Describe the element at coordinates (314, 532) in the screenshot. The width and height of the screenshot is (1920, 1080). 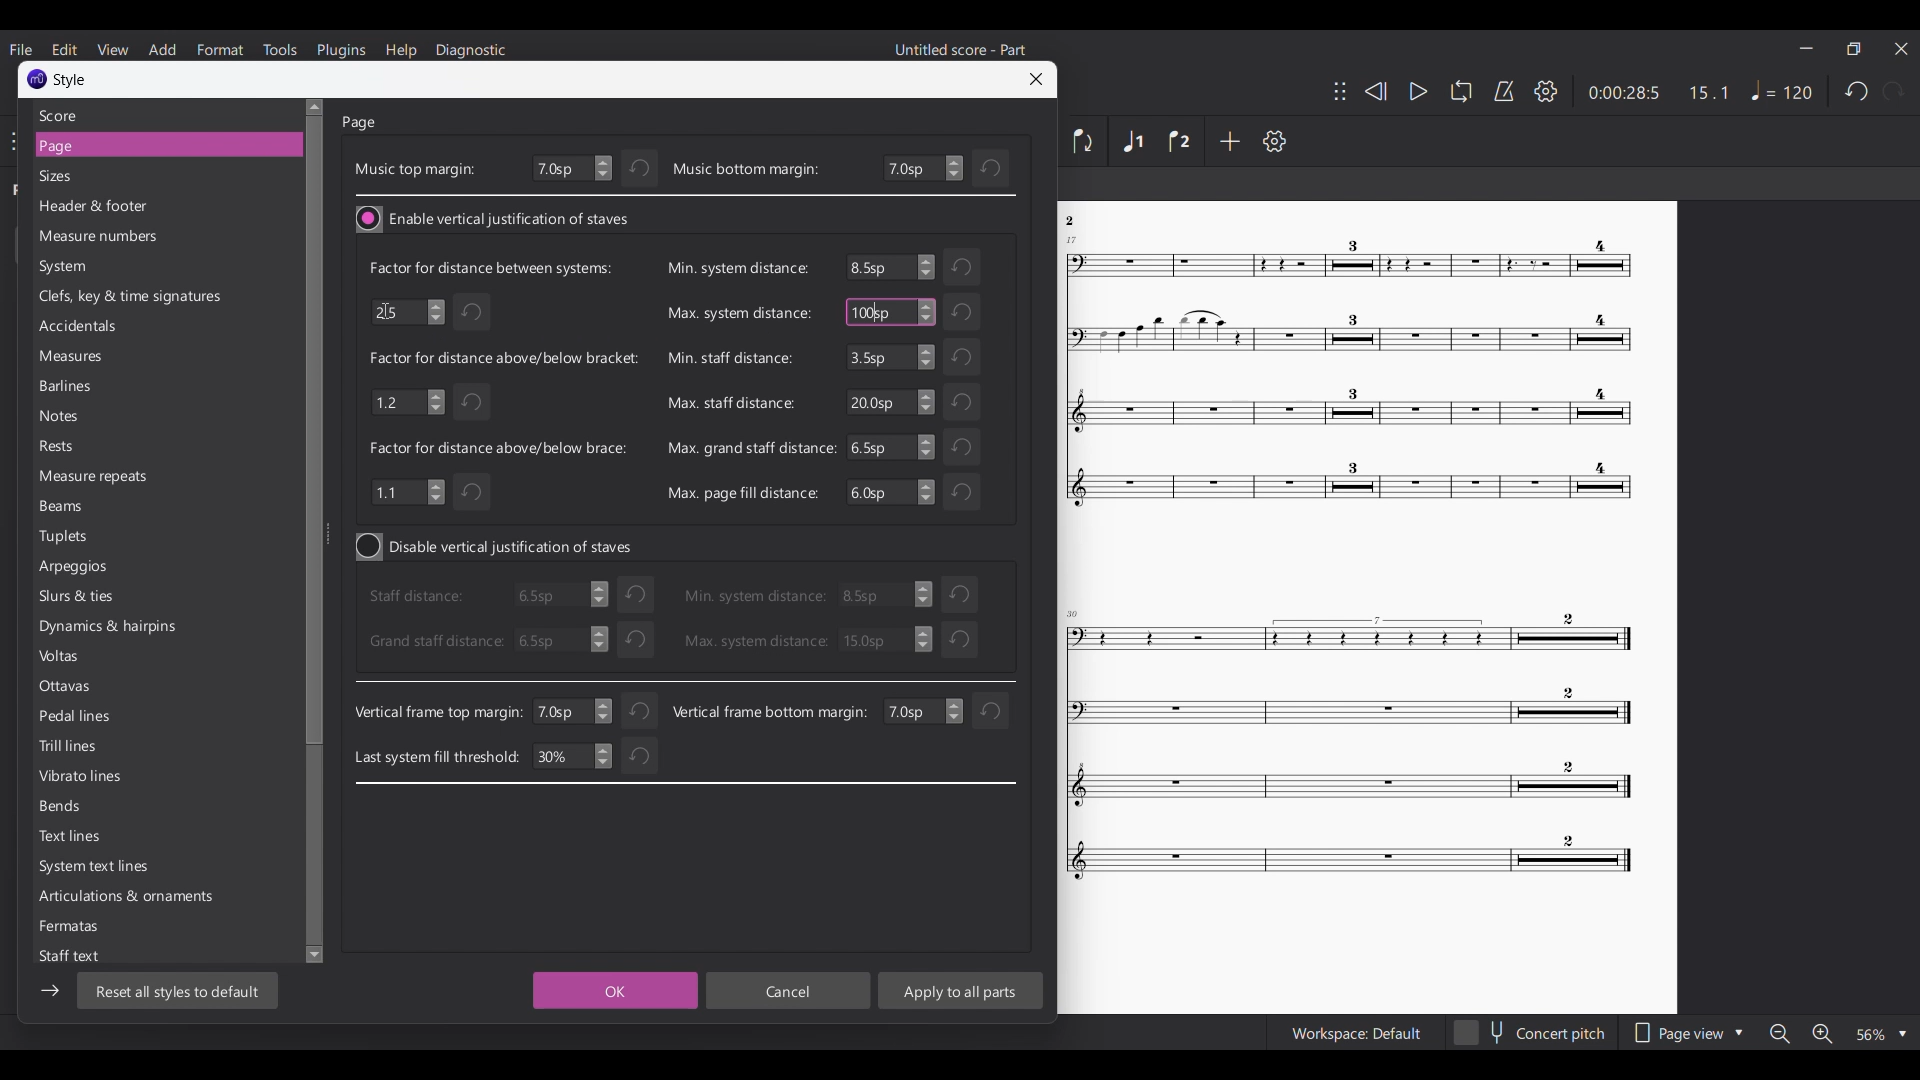
I see `Vertical slide bar` at that location.